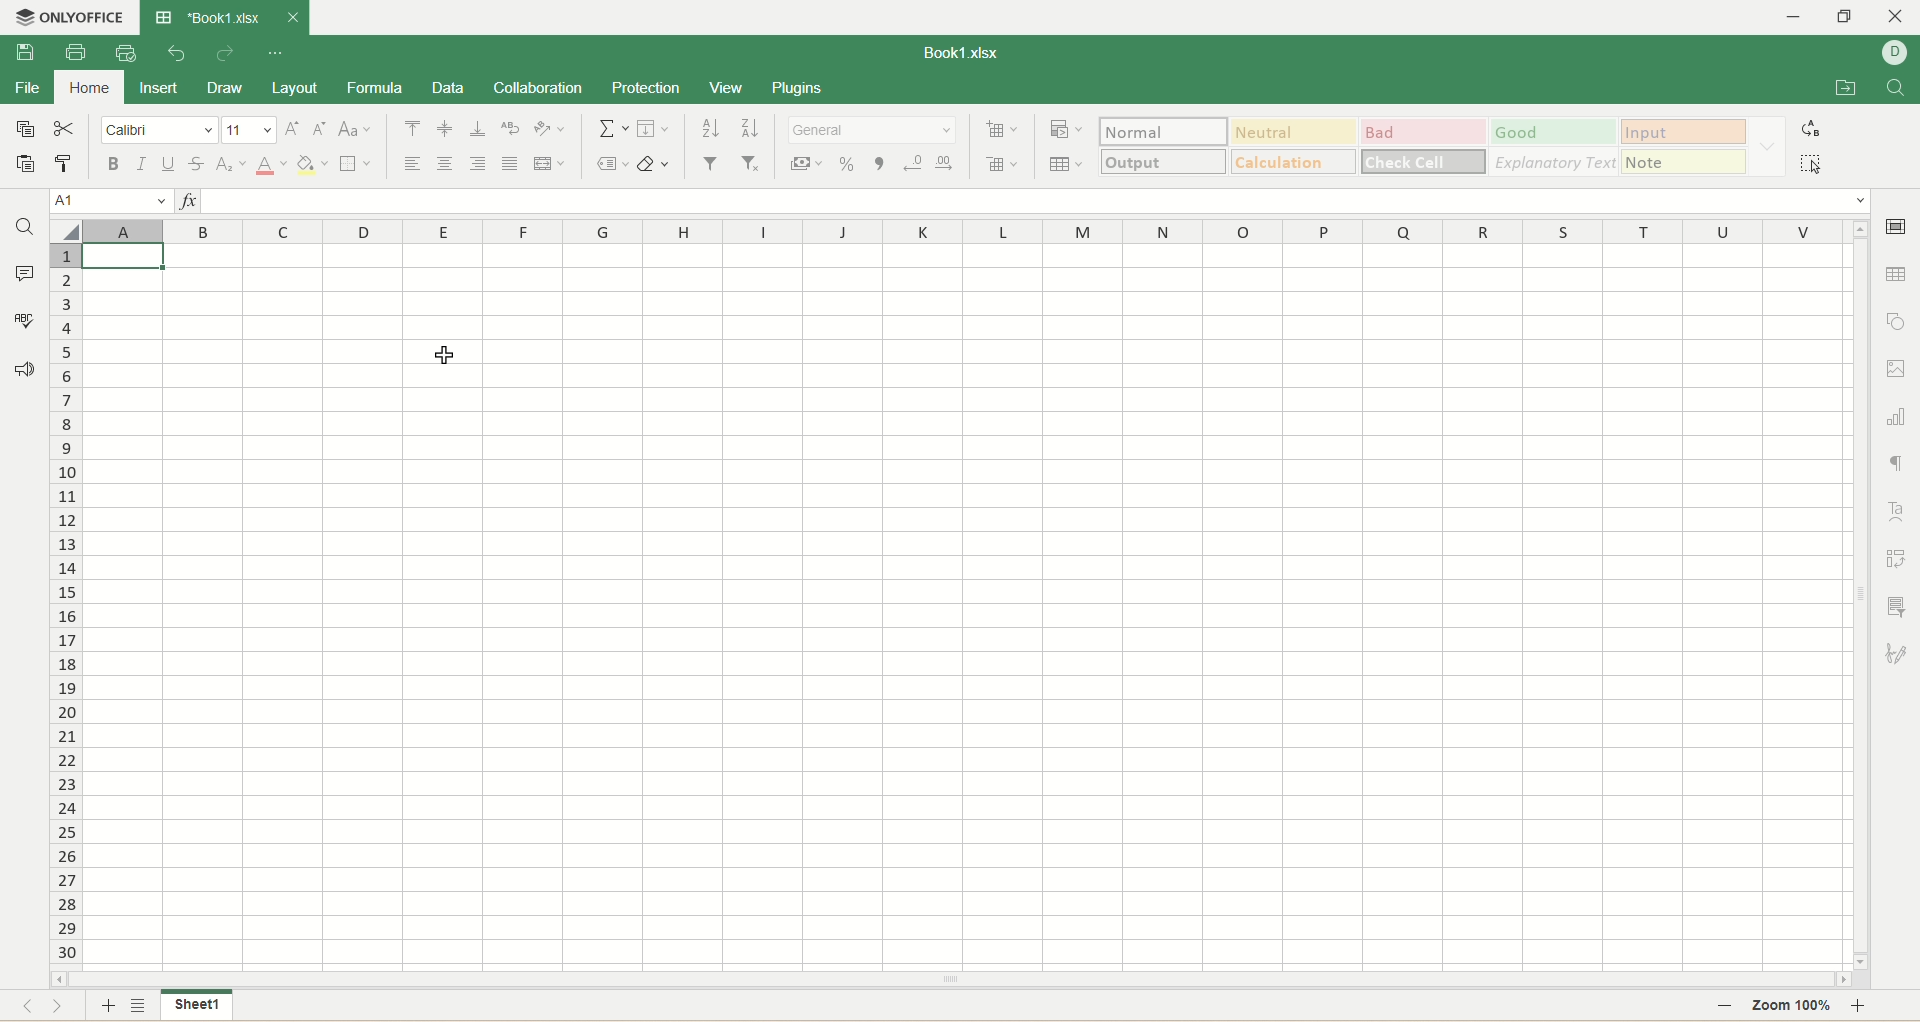  I want to click on file, so click(28, 89).